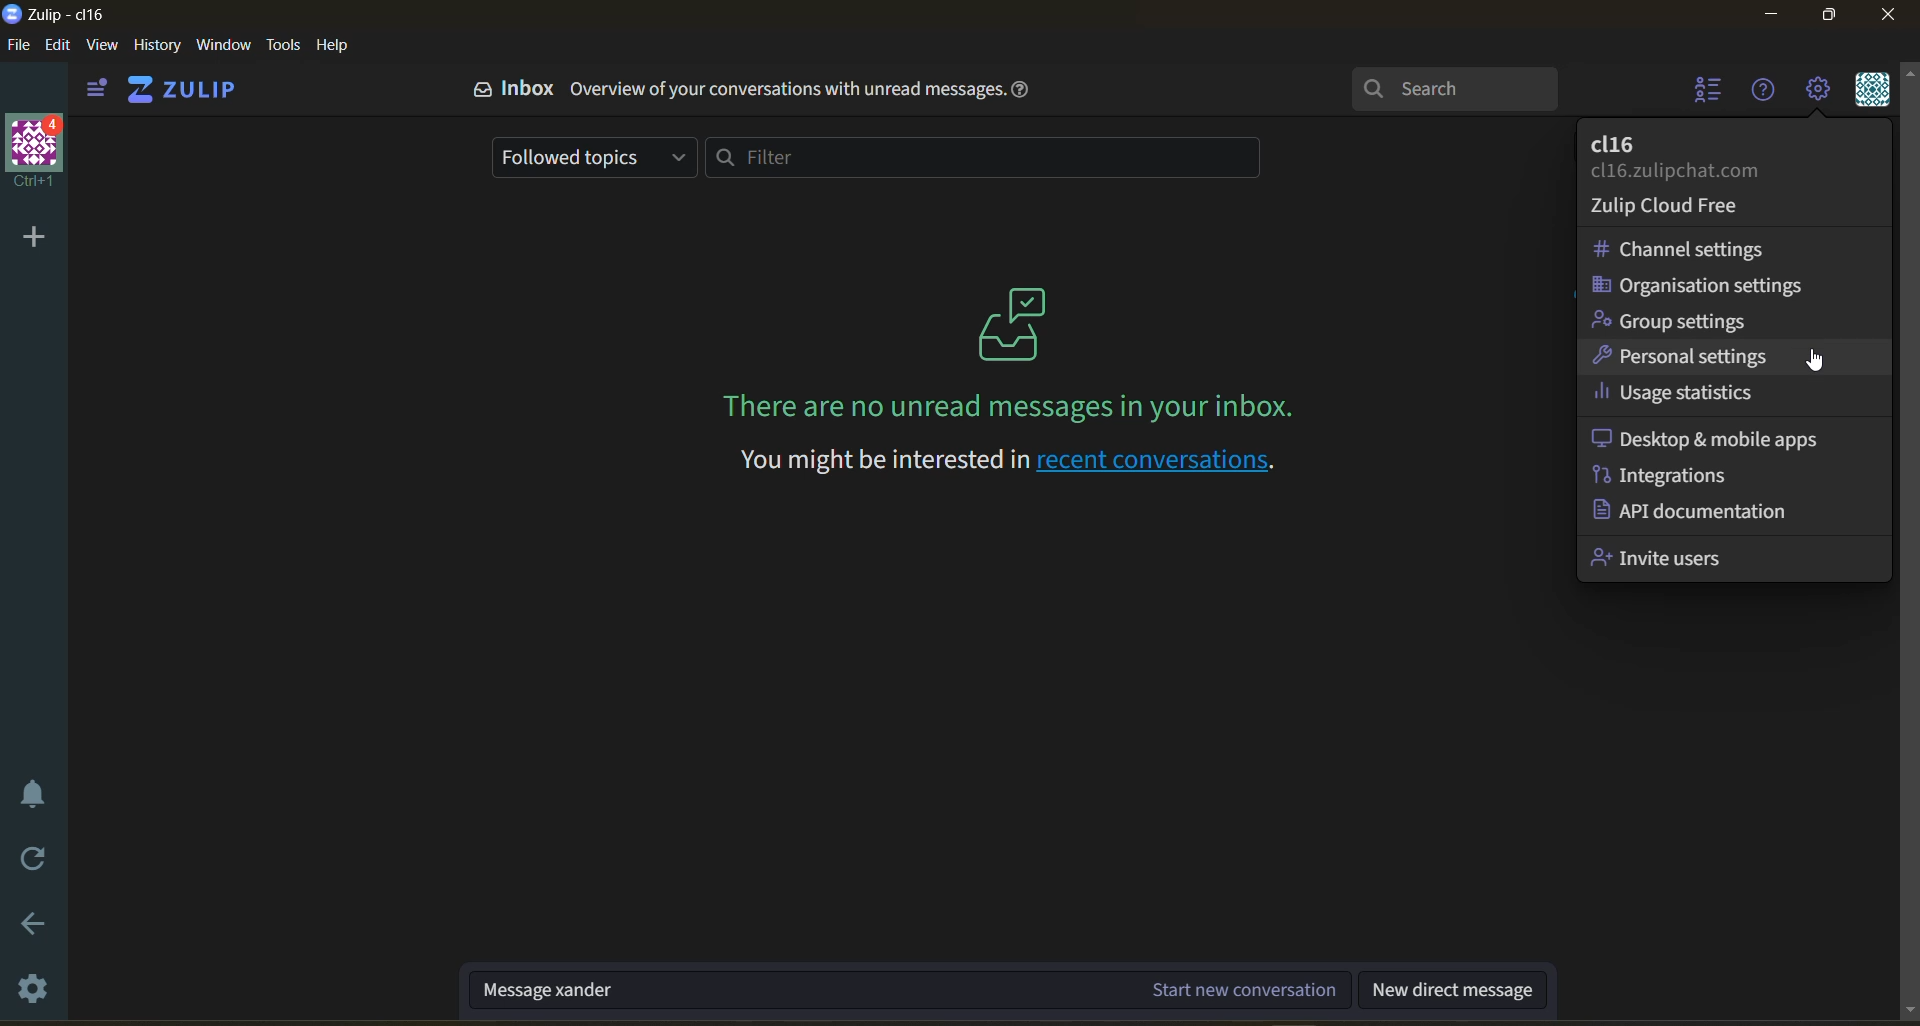 The height and width of the screenshot is (1026, 1920). What do you see at coordinates (1888, 21) in the screenshot?
I see `Close` at bounding box center [1888, 21].